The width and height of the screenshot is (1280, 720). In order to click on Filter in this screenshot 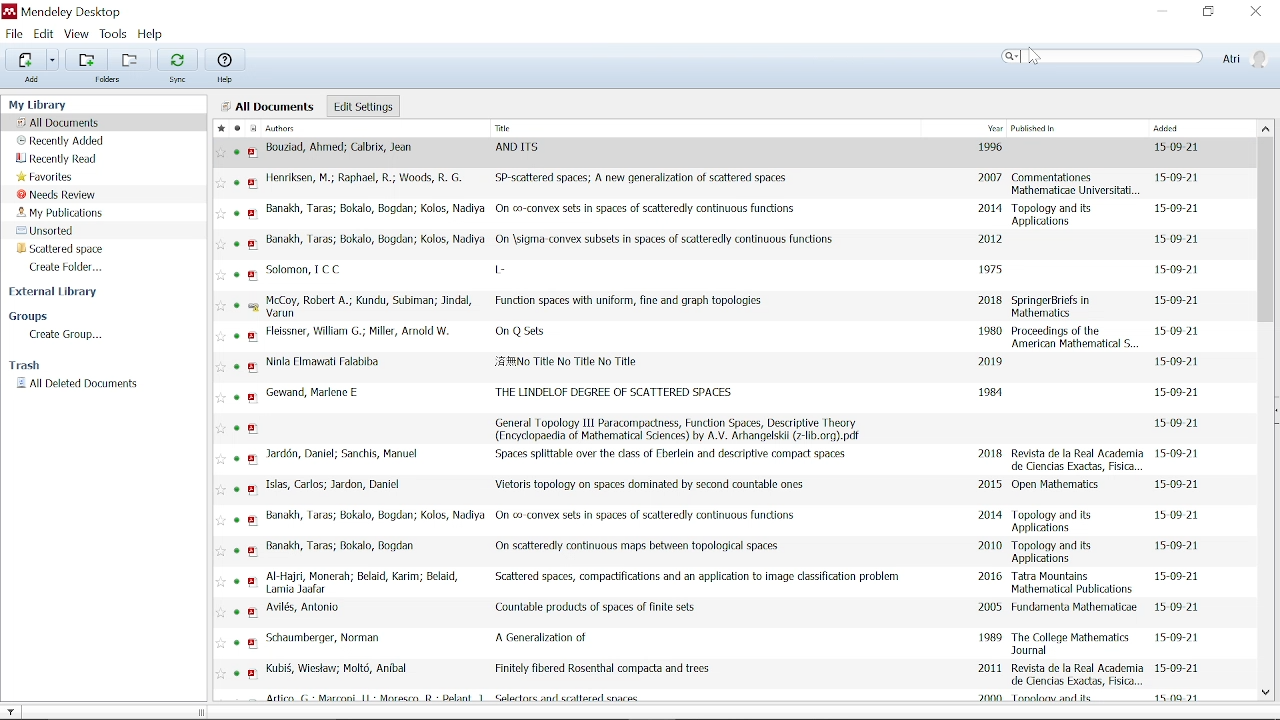, I will do `click(12, 711)`.